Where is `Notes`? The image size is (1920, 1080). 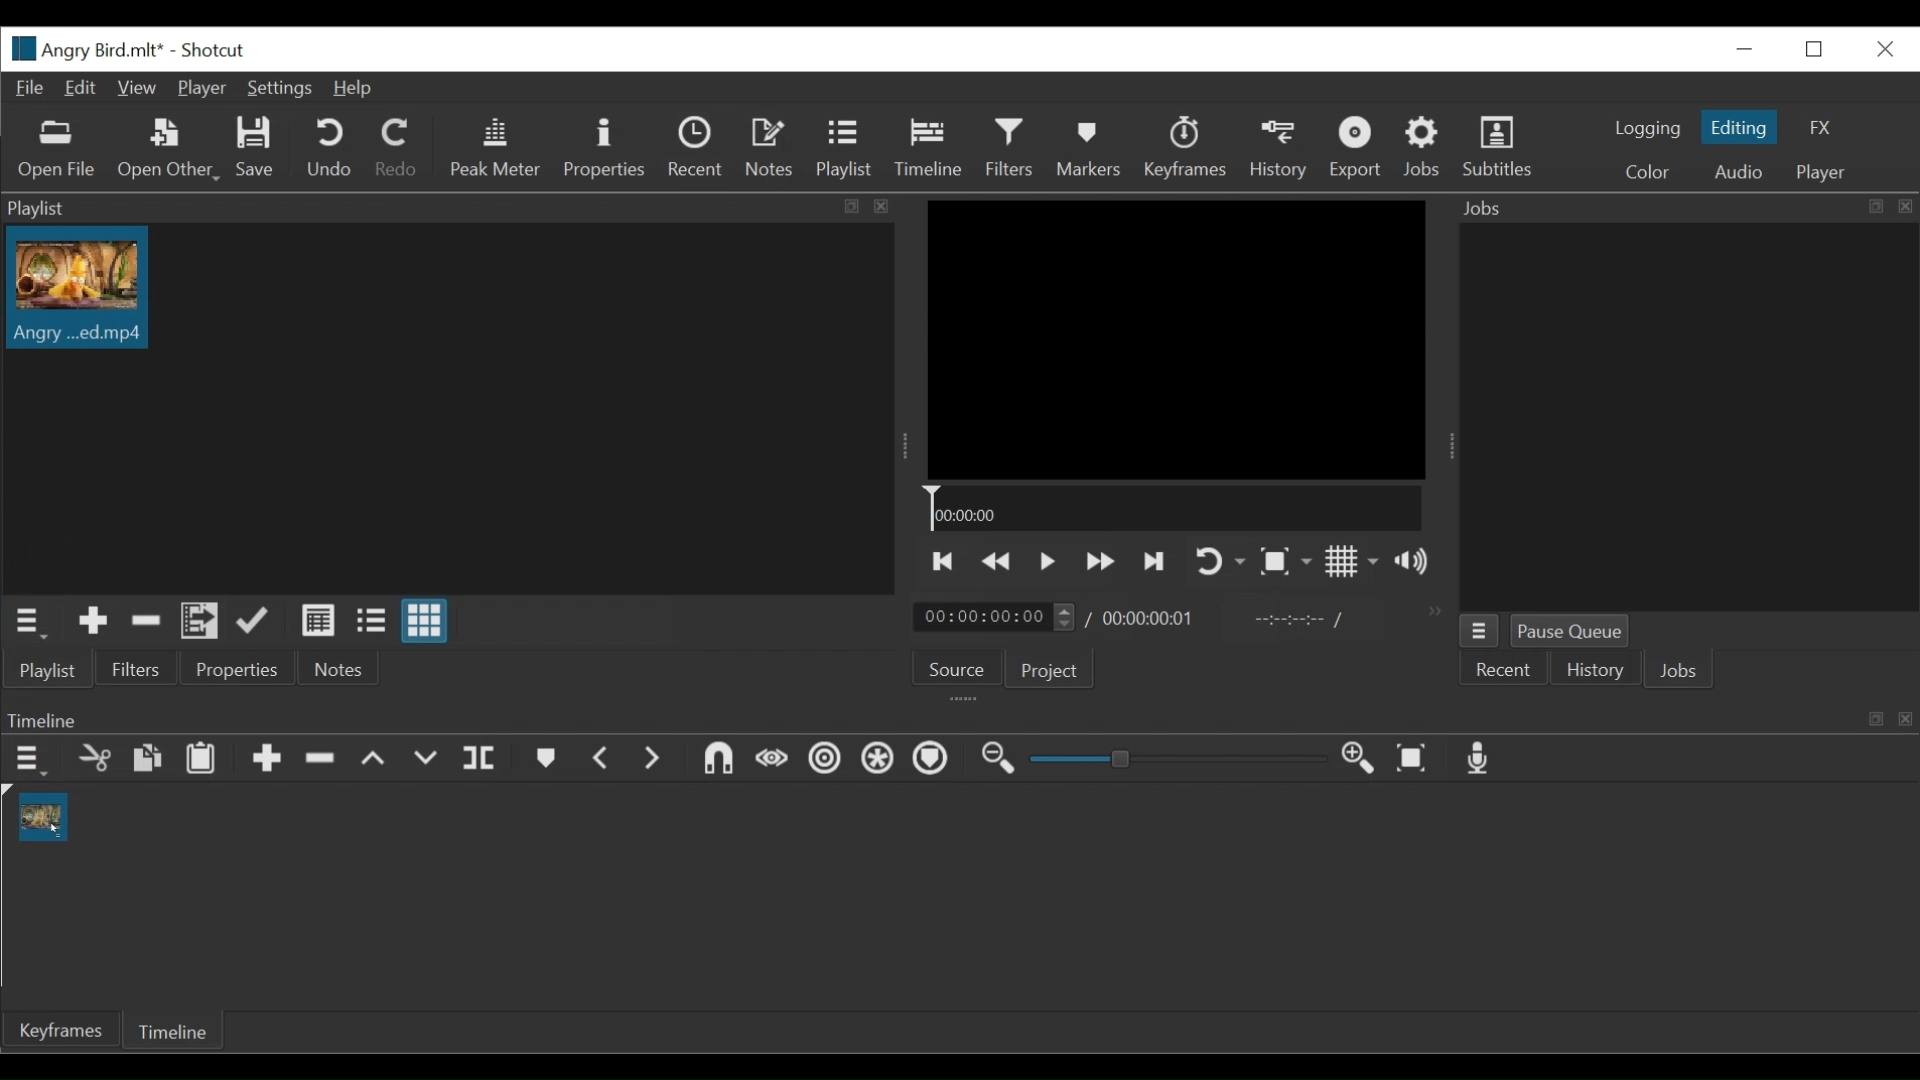
Notes is located at coordinates (335, 669).